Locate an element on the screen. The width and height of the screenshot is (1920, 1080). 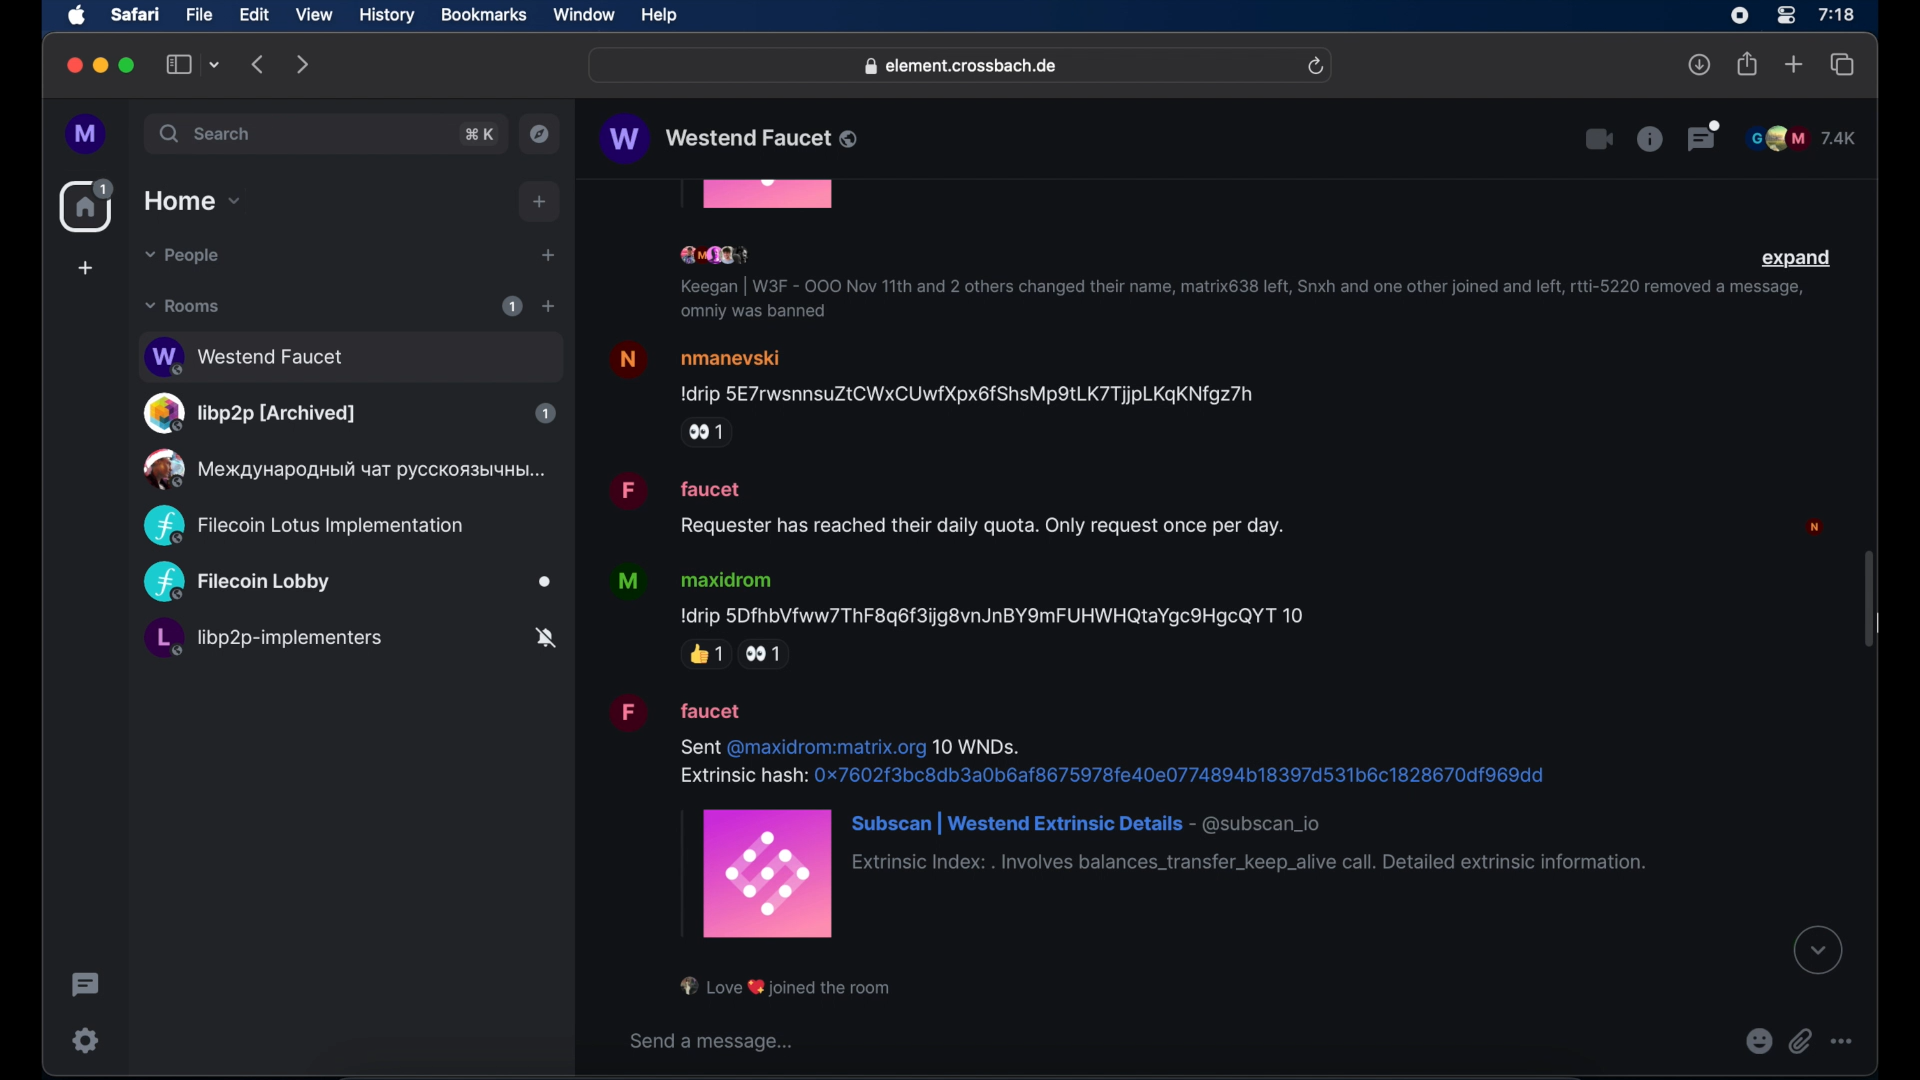
profile is located at coordinates (87, 135).